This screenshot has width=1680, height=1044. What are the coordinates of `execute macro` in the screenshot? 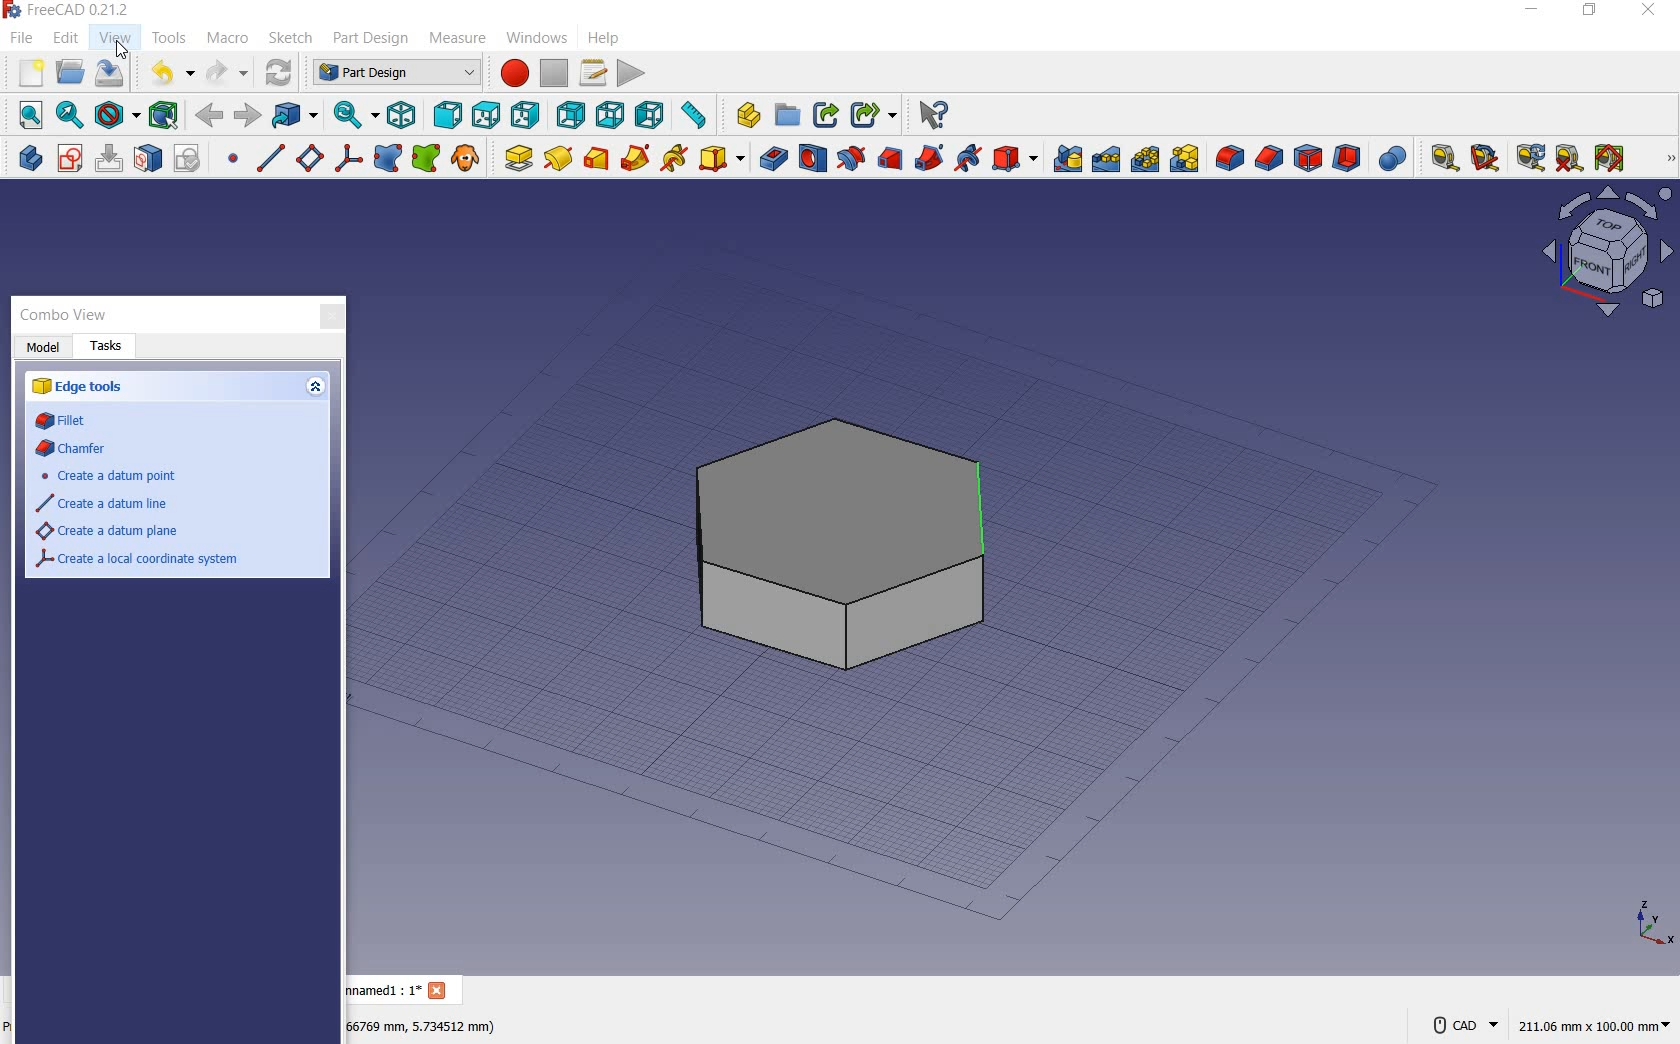 It's located at (633, 75).